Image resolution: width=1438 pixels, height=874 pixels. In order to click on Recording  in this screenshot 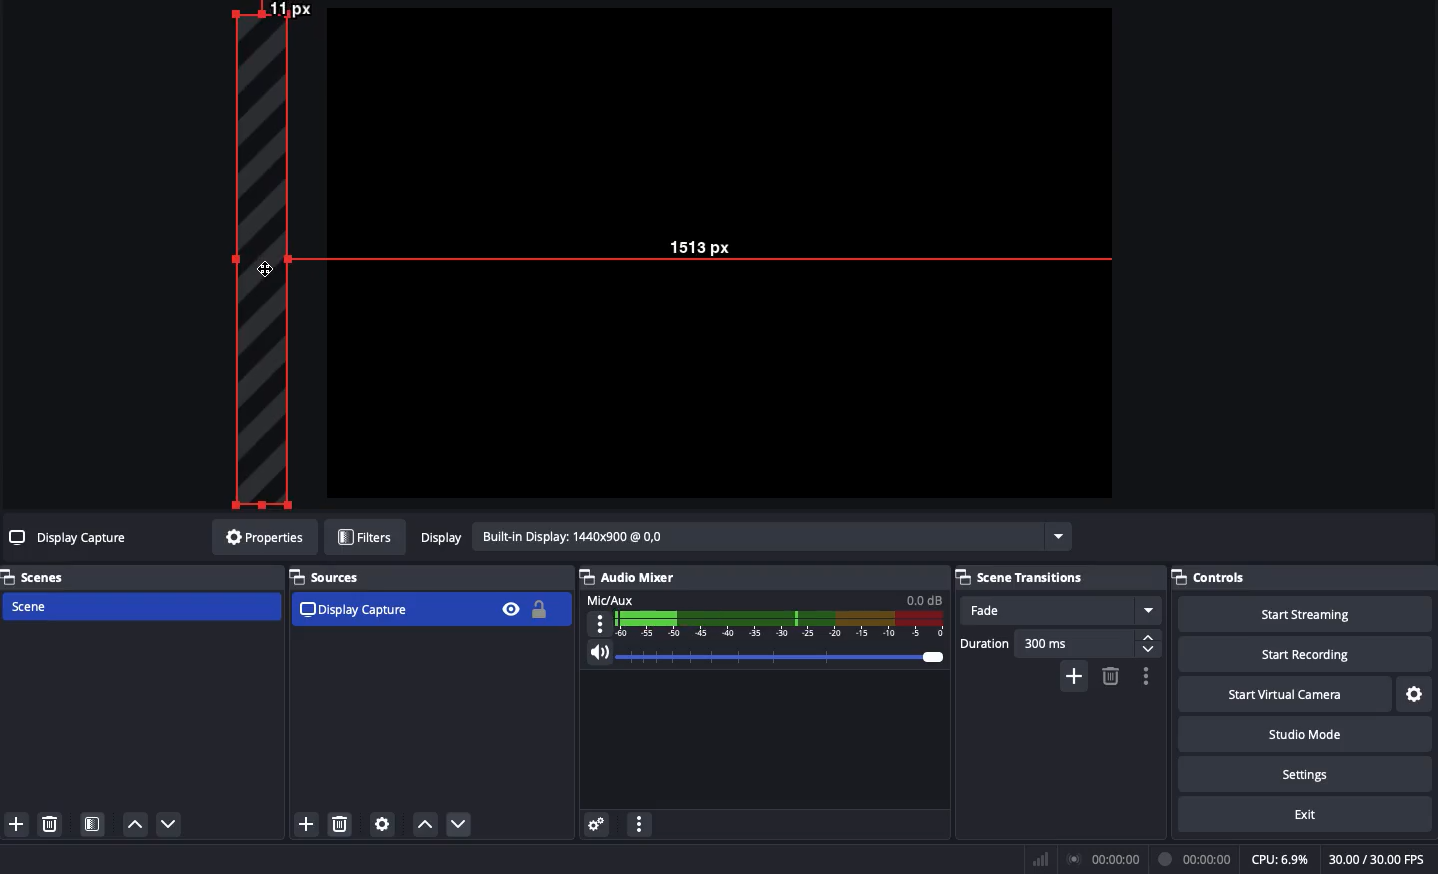, I will do `click(1196, 859)`.